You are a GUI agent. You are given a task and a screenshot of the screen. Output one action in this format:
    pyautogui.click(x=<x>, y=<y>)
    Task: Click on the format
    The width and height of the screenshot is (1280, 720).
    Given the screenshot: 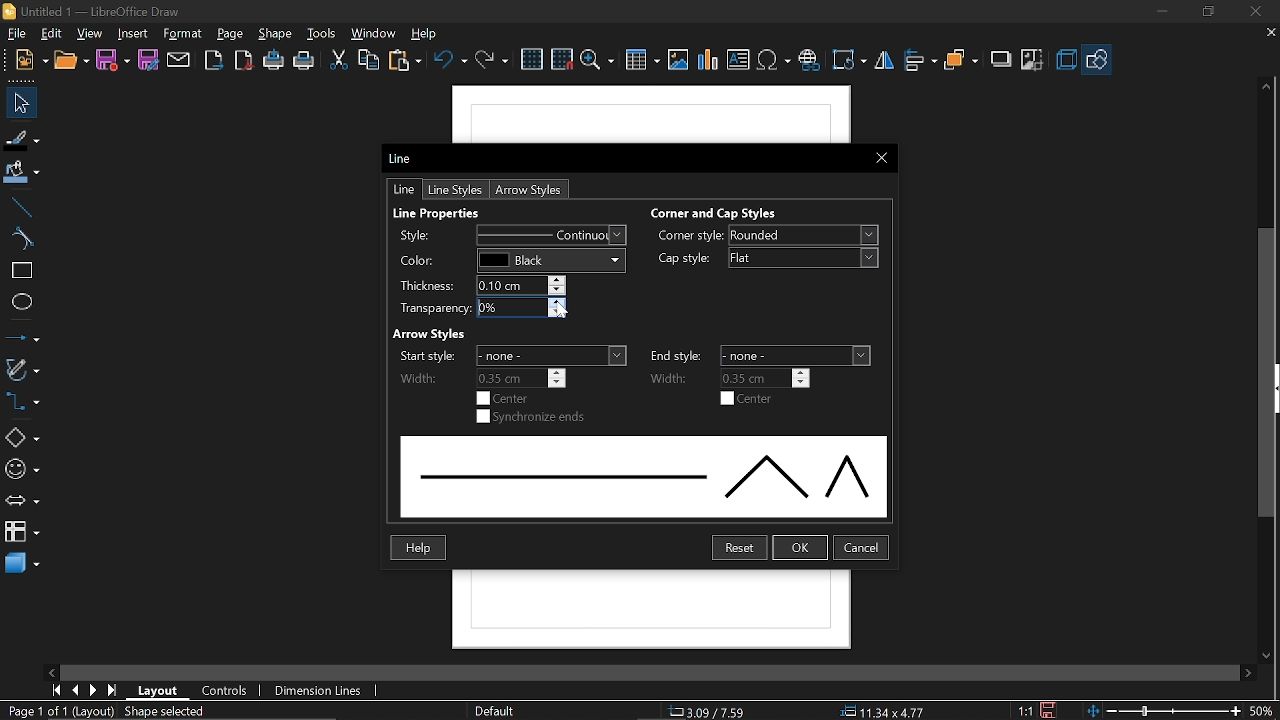 What is the action you would take?
    pyautogui.click(x=186, y=34)
    